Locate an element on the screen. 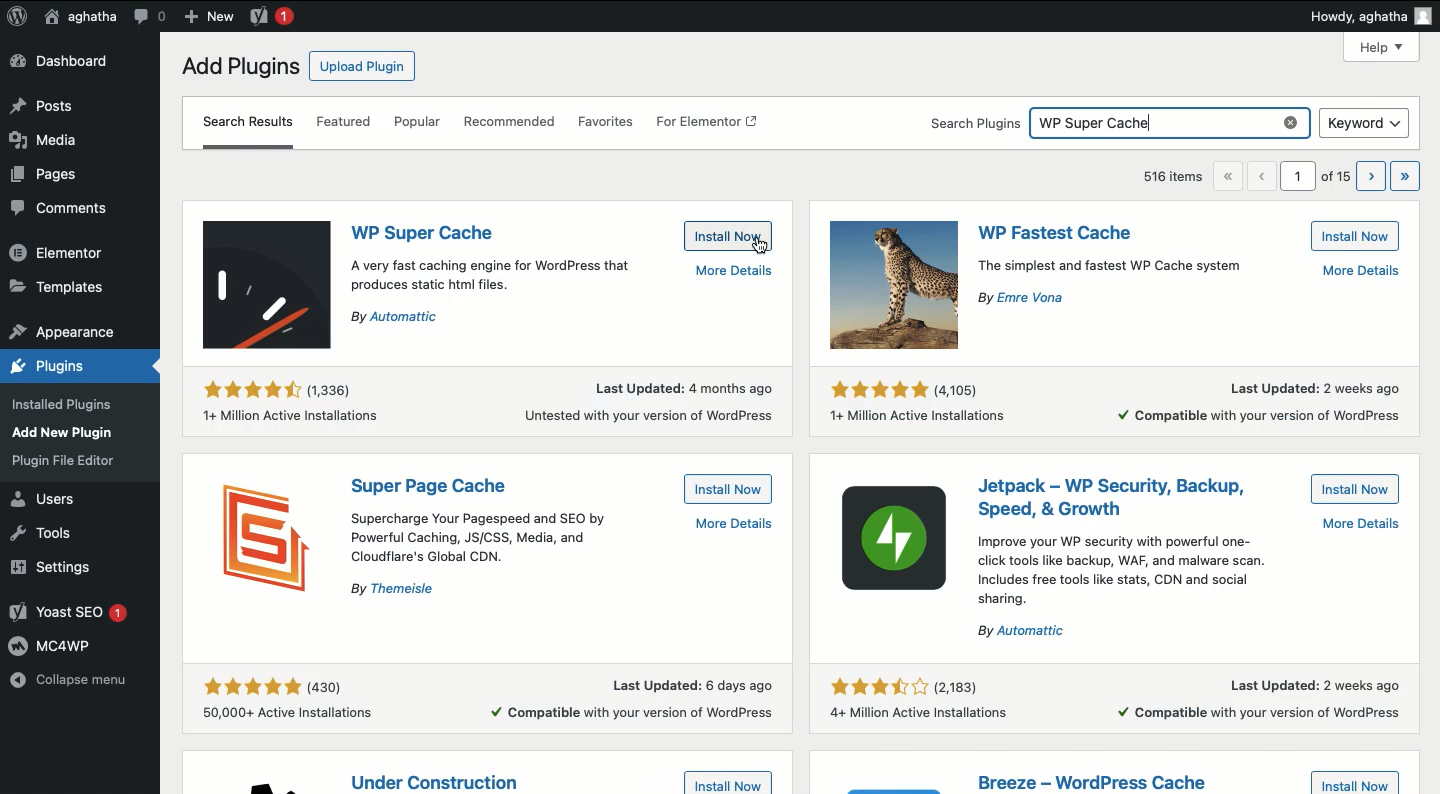  last updated : 2 weeks ago 1+miilion achieve installations compatible with your version of wordpress is located at coordinates (1112, 404).